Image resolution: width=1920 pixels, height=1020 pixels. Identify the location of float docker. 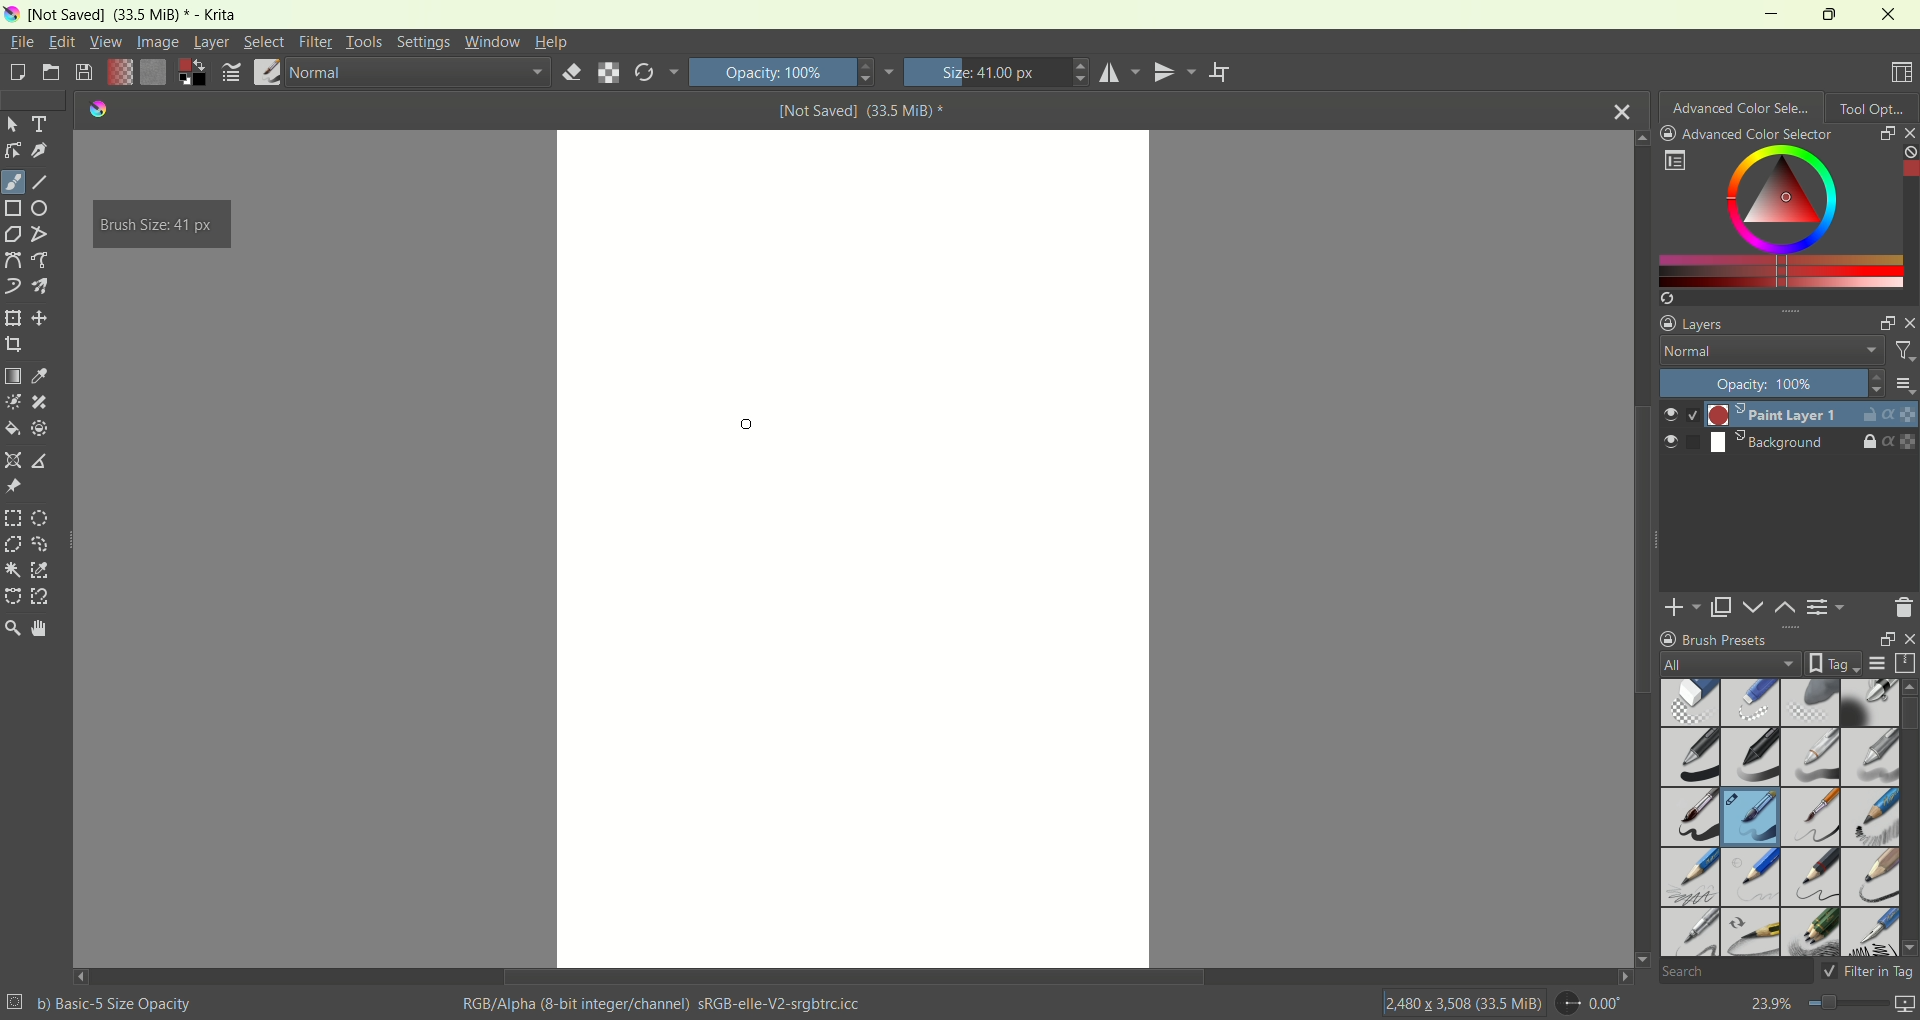
(1885, 324).